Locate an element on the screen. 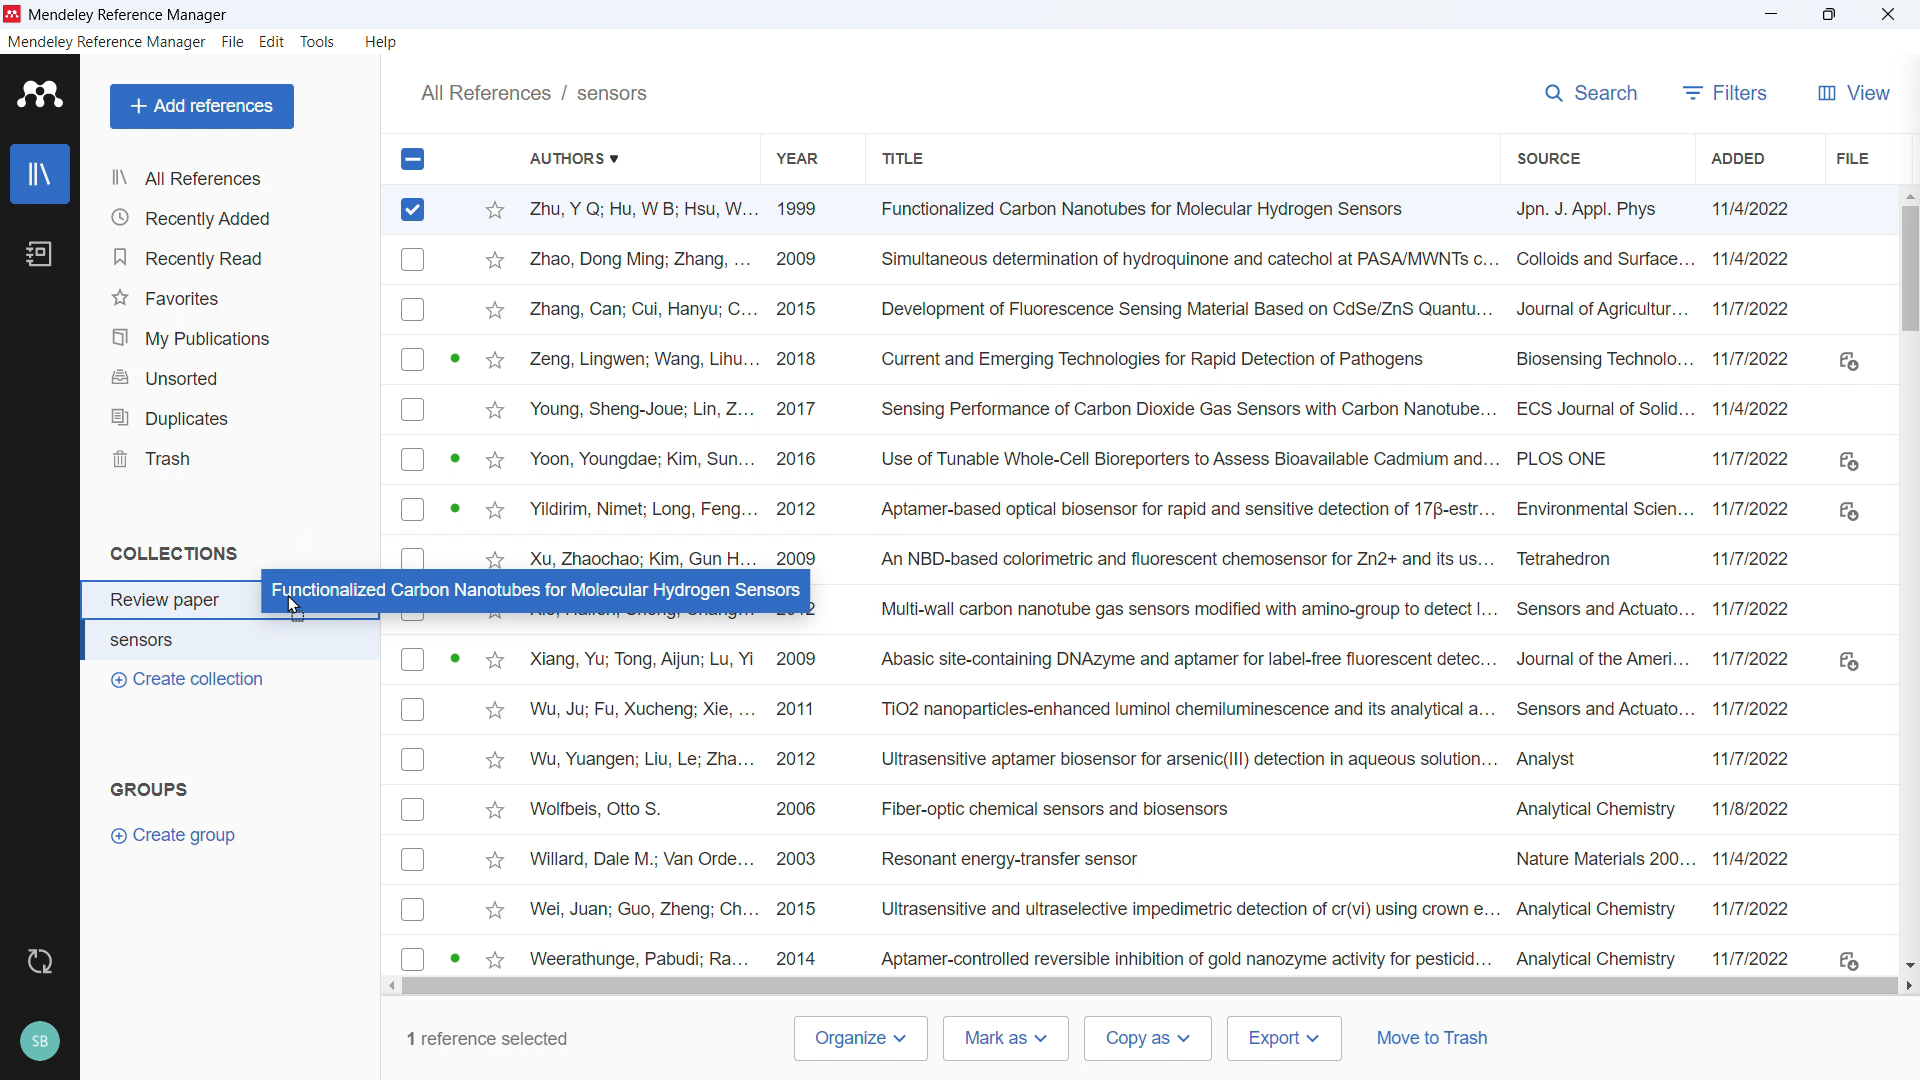 Image resolution: width=1920 pixels, height=1080 pixels. Pdf available to download  is located at coordinates (1848, 658).